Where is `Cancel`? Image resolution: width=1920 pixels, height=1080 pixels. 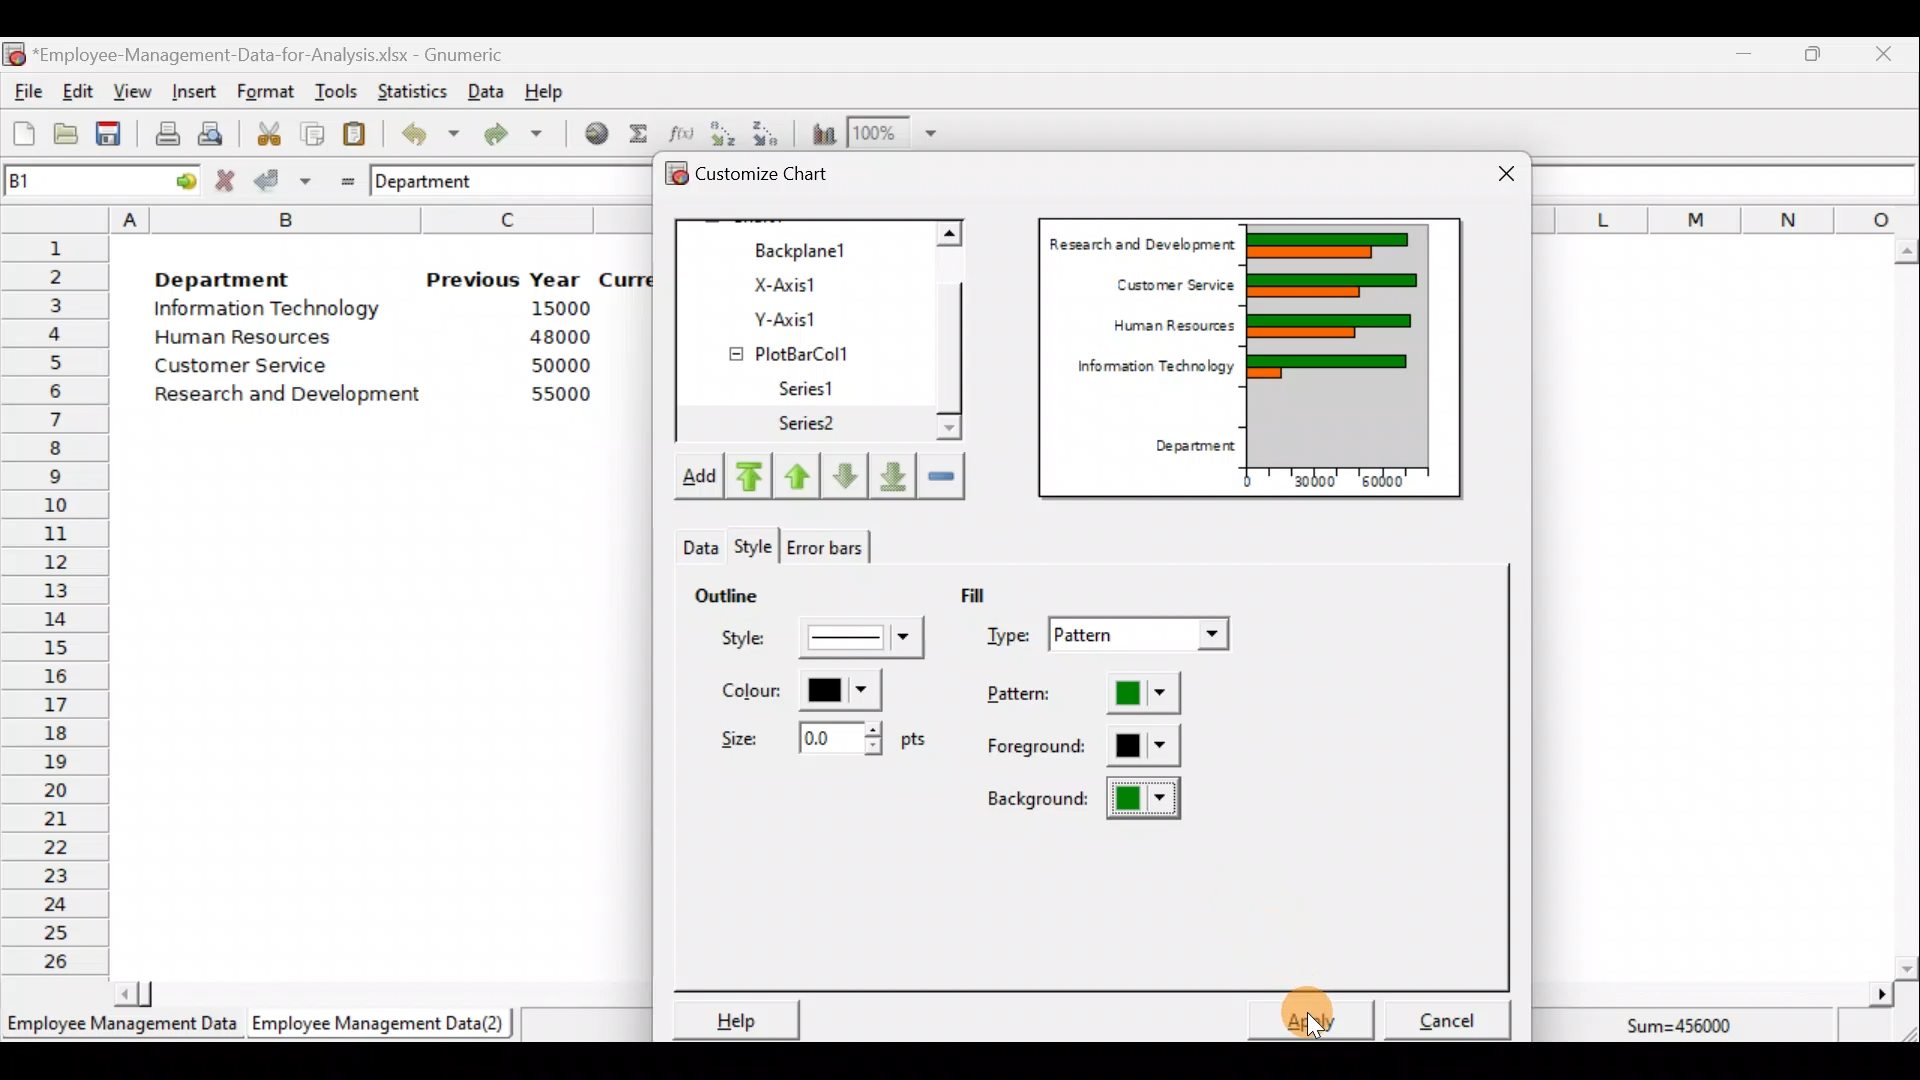 Cancel is located at coordinates (1454, 1014).